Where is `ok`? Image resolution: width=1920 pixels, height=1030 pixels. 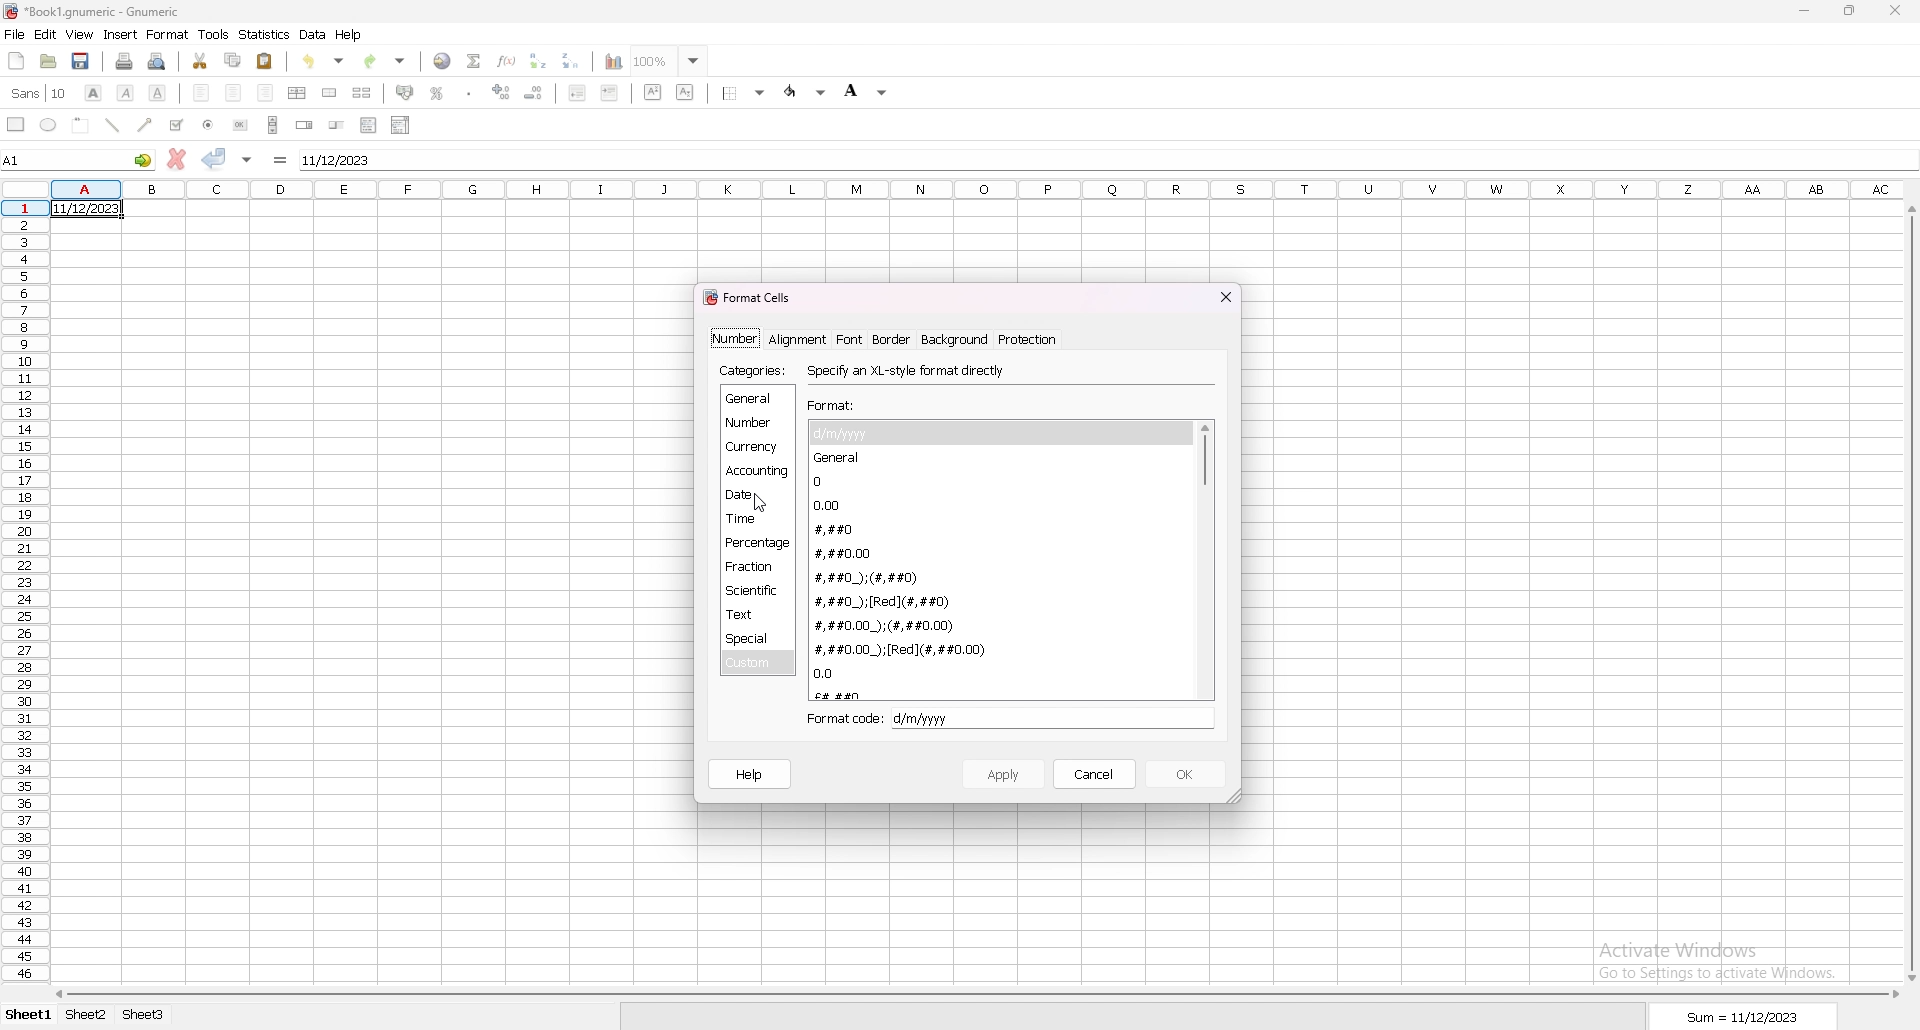
ok is located at coordinates (1187, 774).